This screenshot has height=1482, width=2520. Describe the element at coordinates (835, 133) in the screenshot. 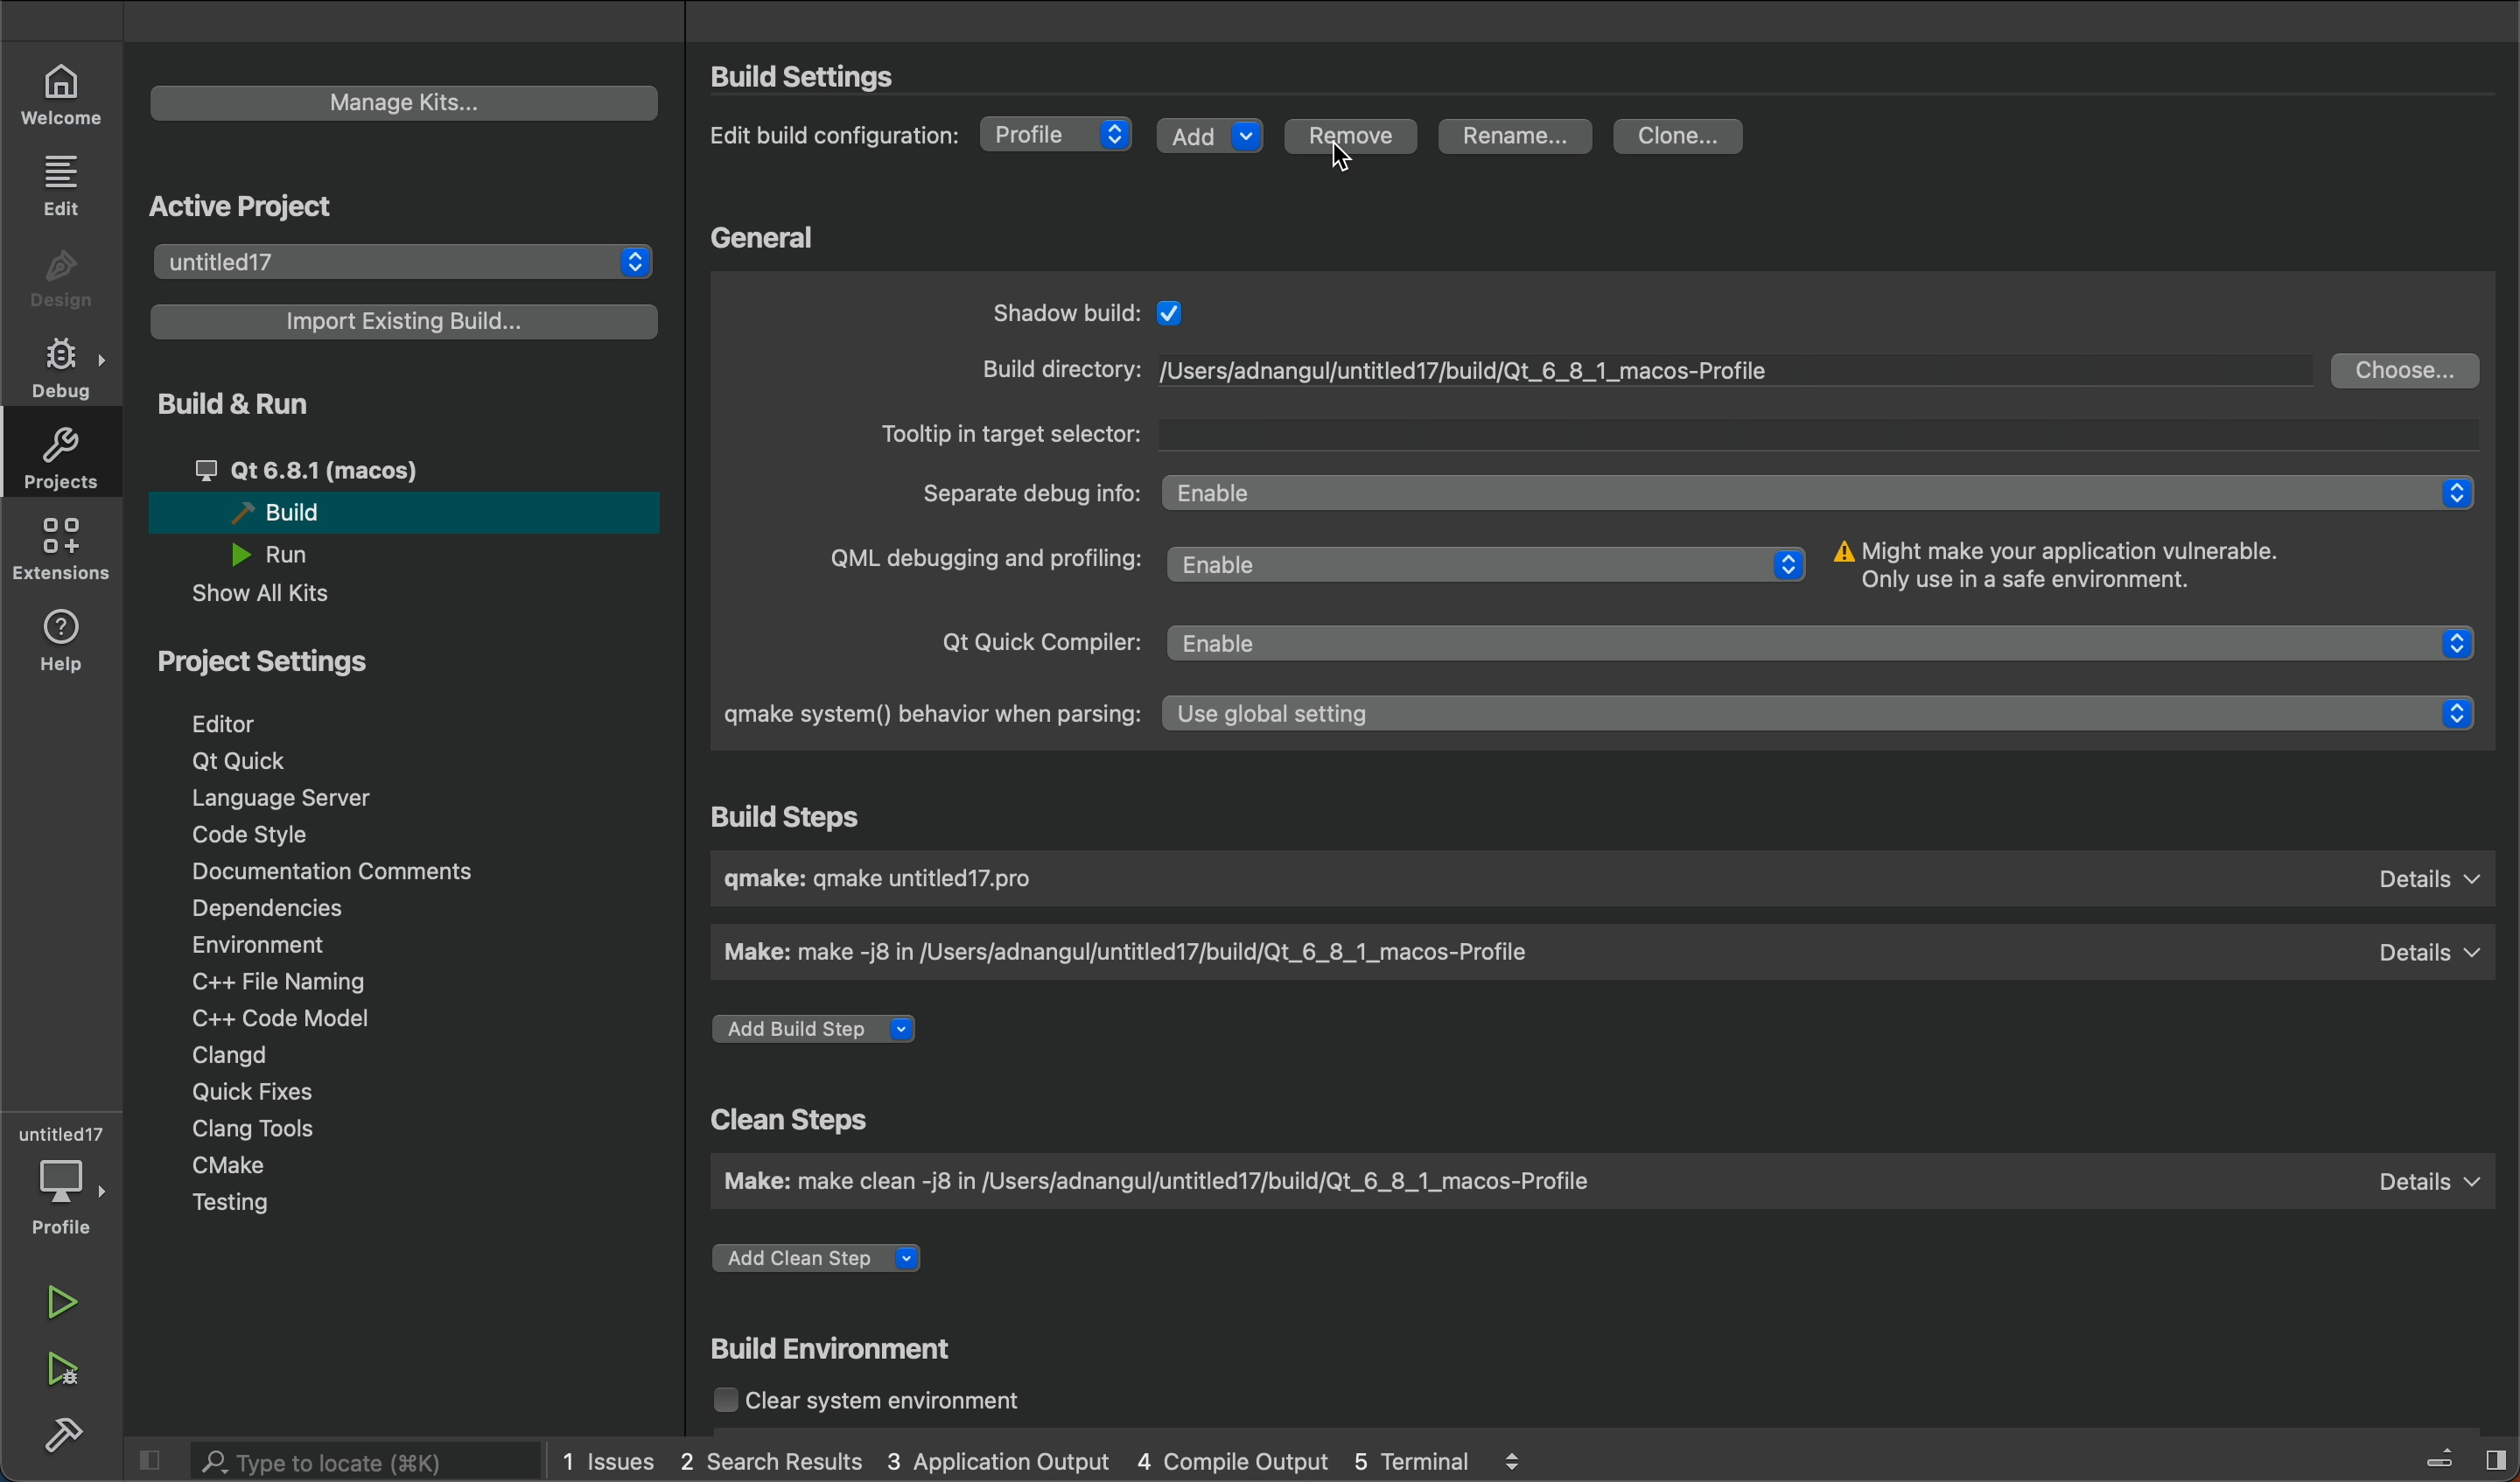

I see `edit configuration` at that location.